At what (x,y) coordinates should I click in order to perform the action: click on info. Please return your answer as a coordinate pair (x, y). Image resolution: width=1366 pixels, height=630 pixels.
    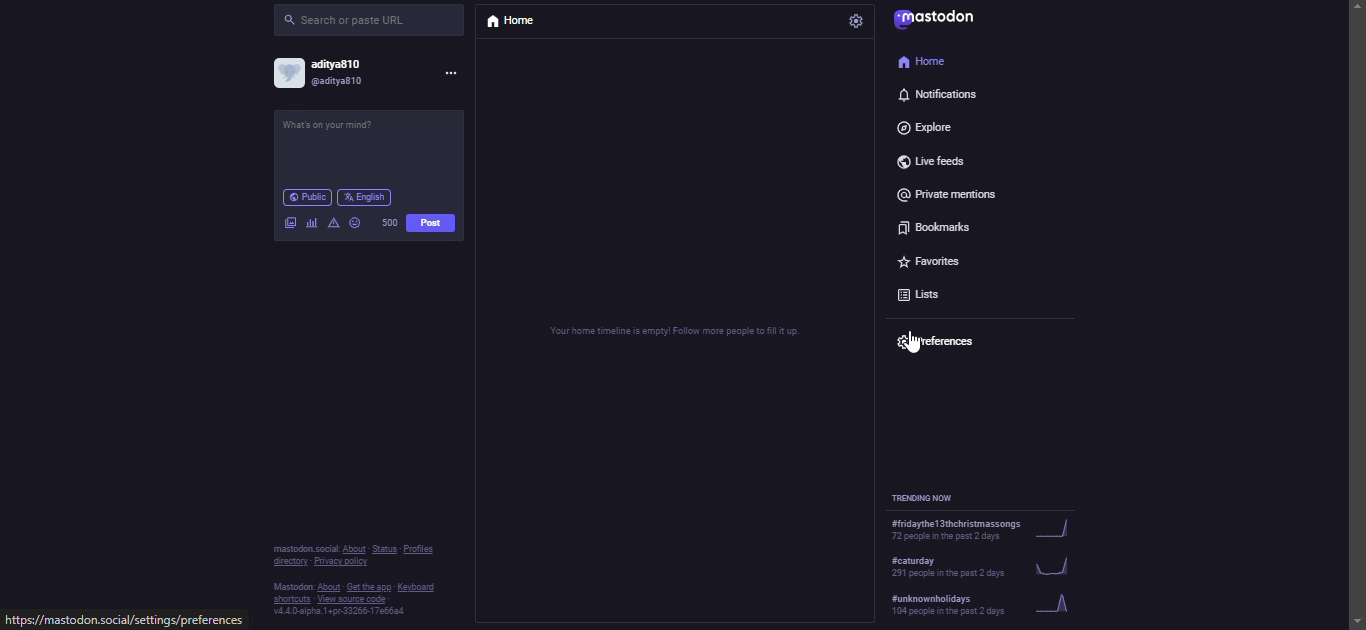
    Looking at the image, I should click on (357, 579).